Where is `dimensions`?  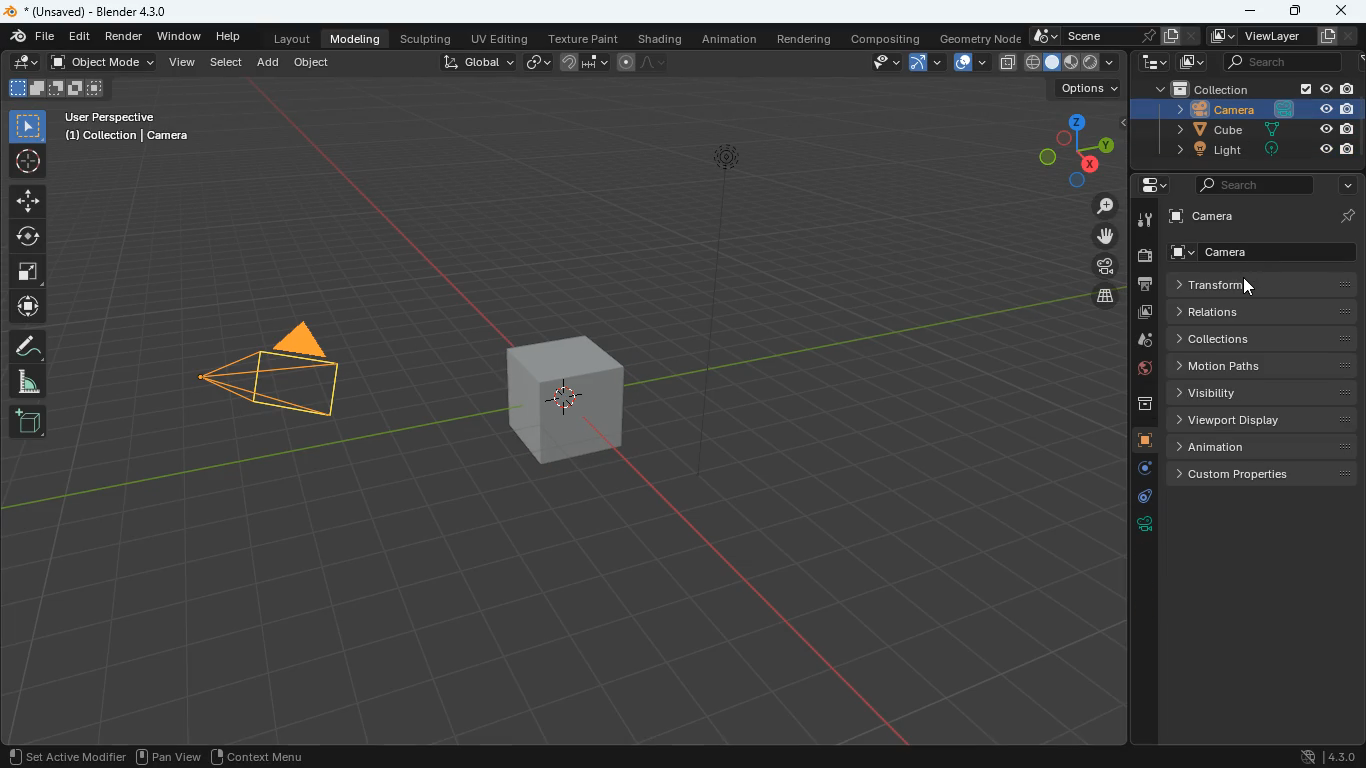 dimensions is located at coordinates (1068, 149).